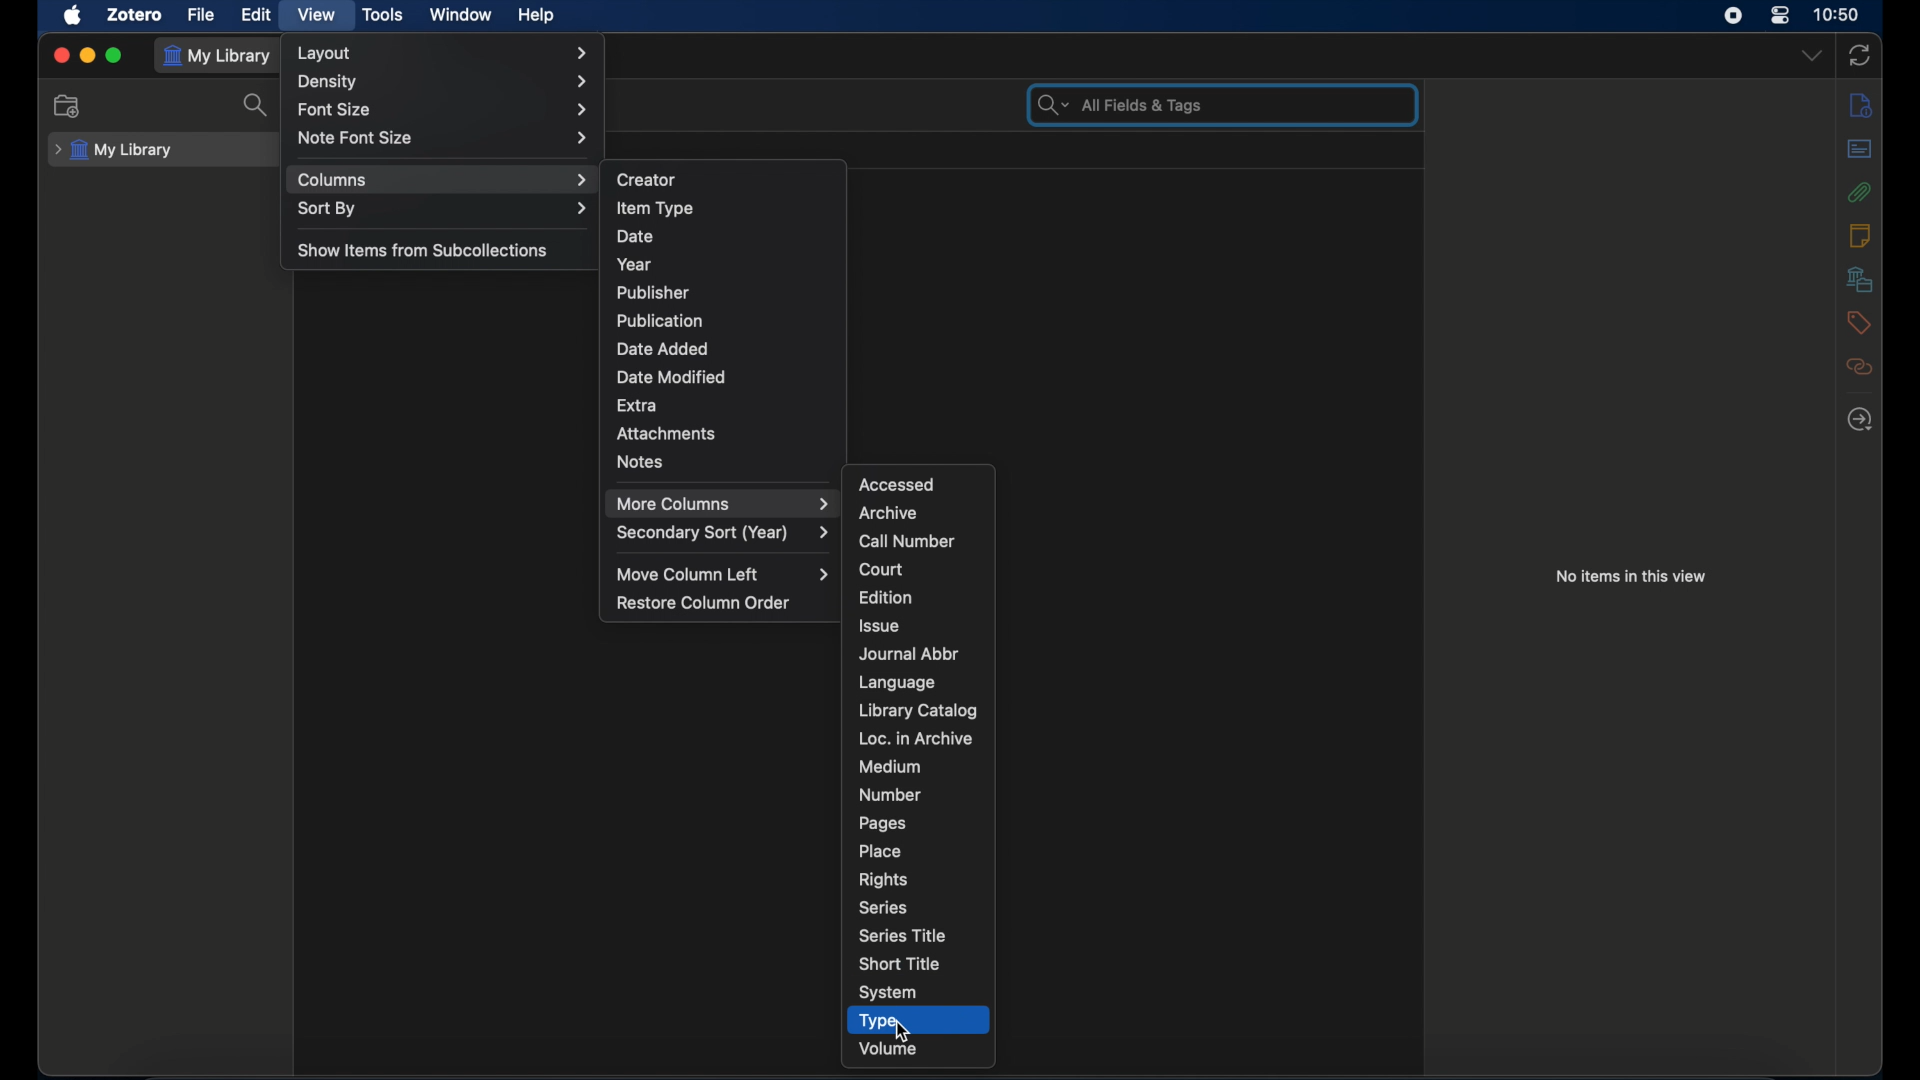  I want to click on attachments, so click(1860, 192).